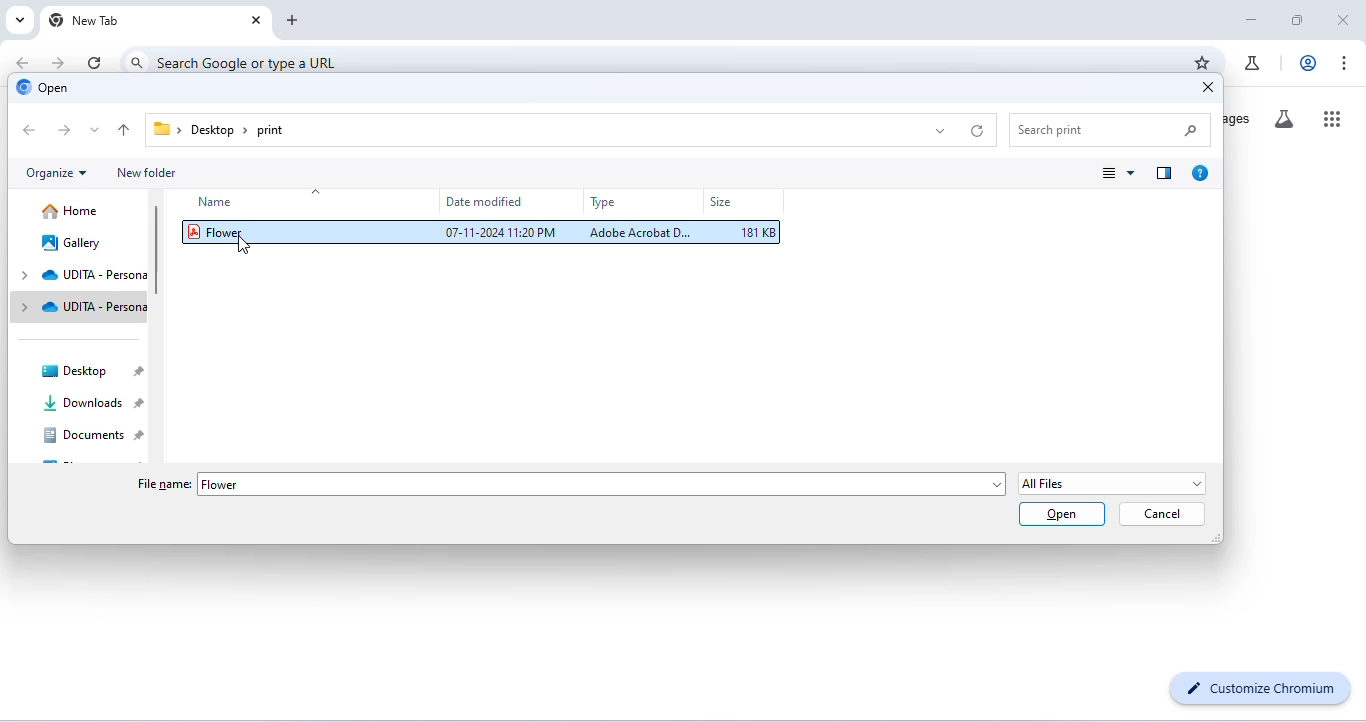 The width and height of the screenshot is (1366, 722). I want to click on udita - persona, so click(94, 306).